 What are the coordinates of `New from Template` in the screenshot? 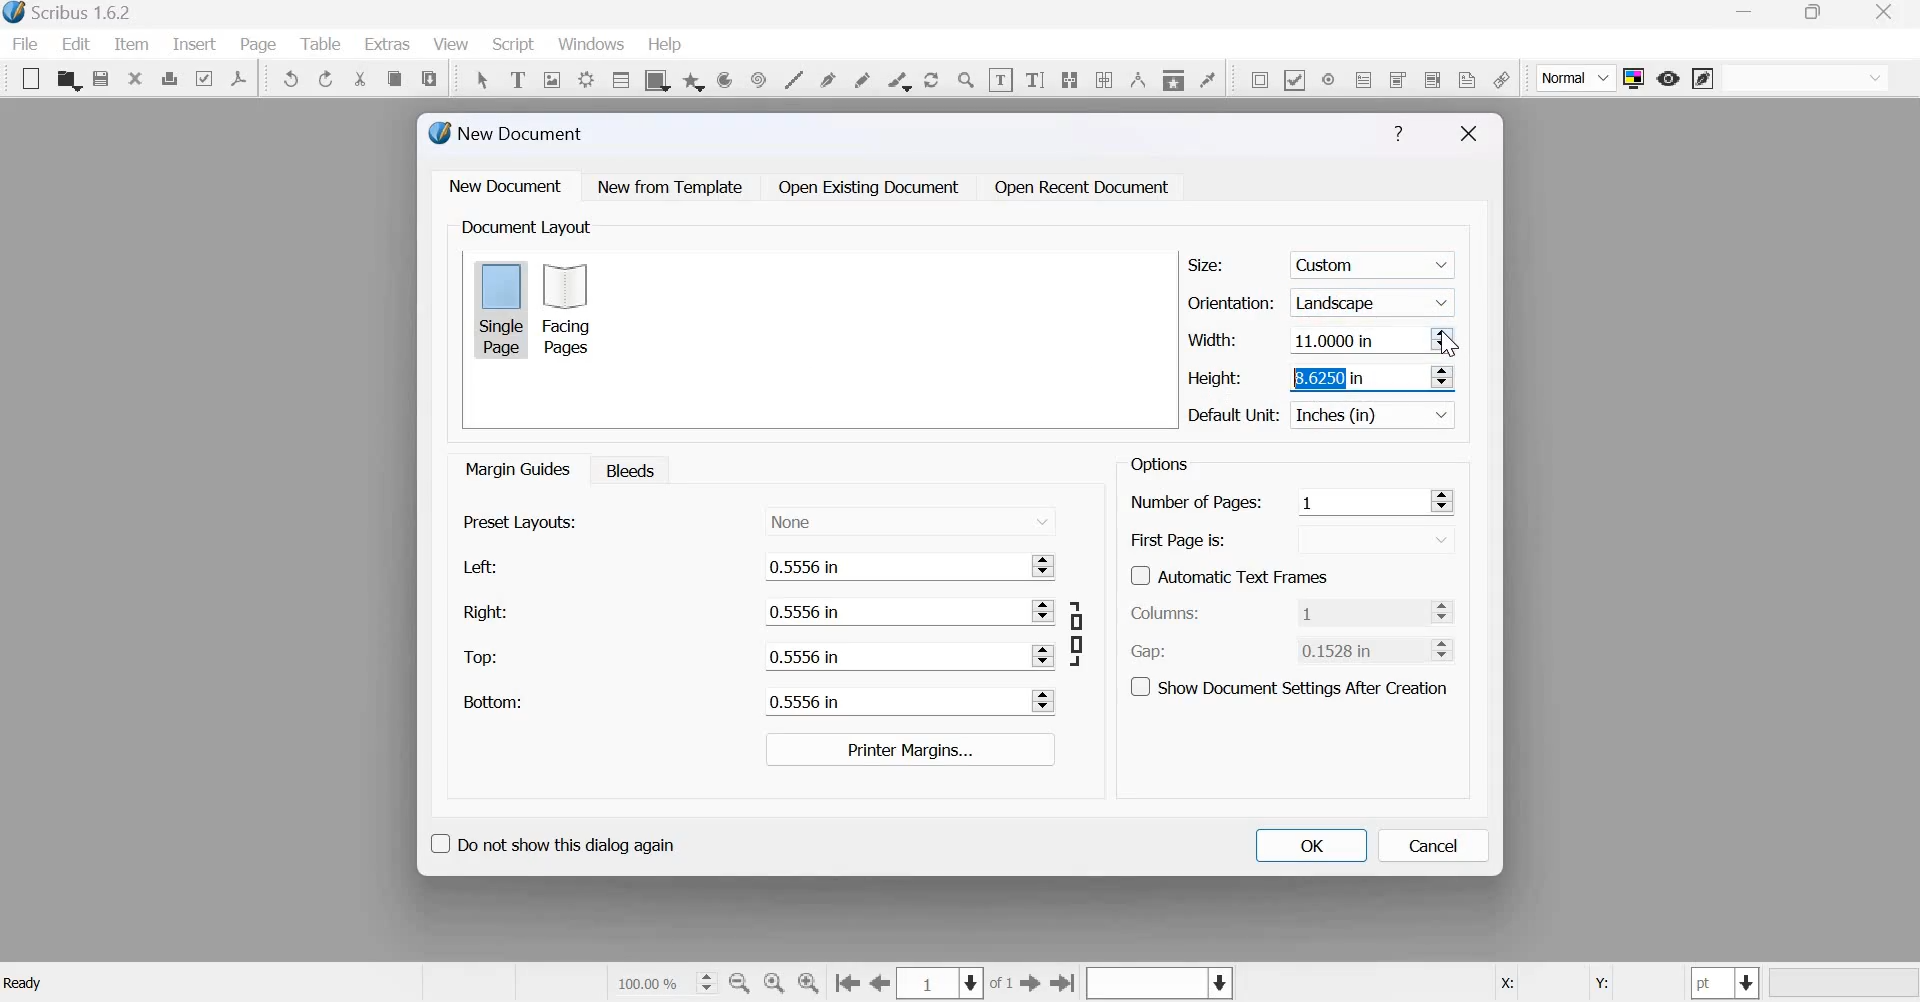 It's located at (674, 186).